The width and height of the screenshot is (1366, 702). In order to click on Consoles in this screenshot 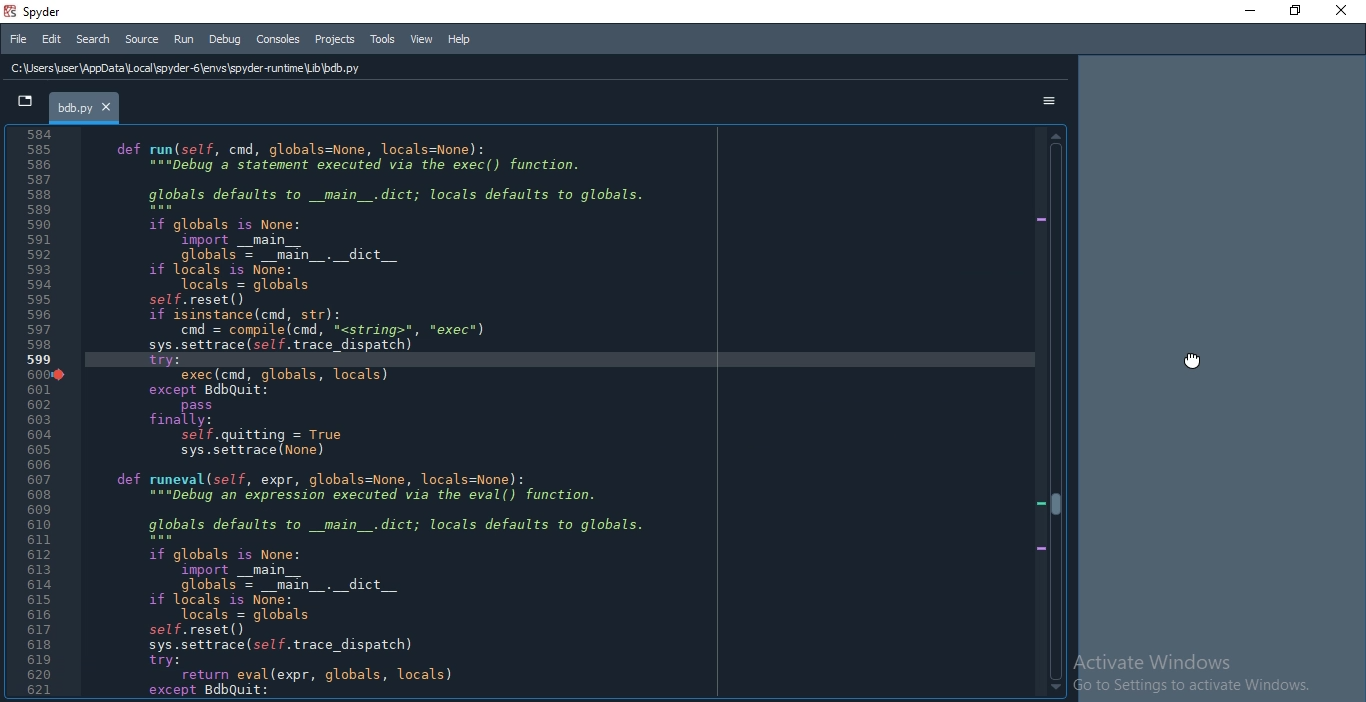, I will do `click(277, 39)`.